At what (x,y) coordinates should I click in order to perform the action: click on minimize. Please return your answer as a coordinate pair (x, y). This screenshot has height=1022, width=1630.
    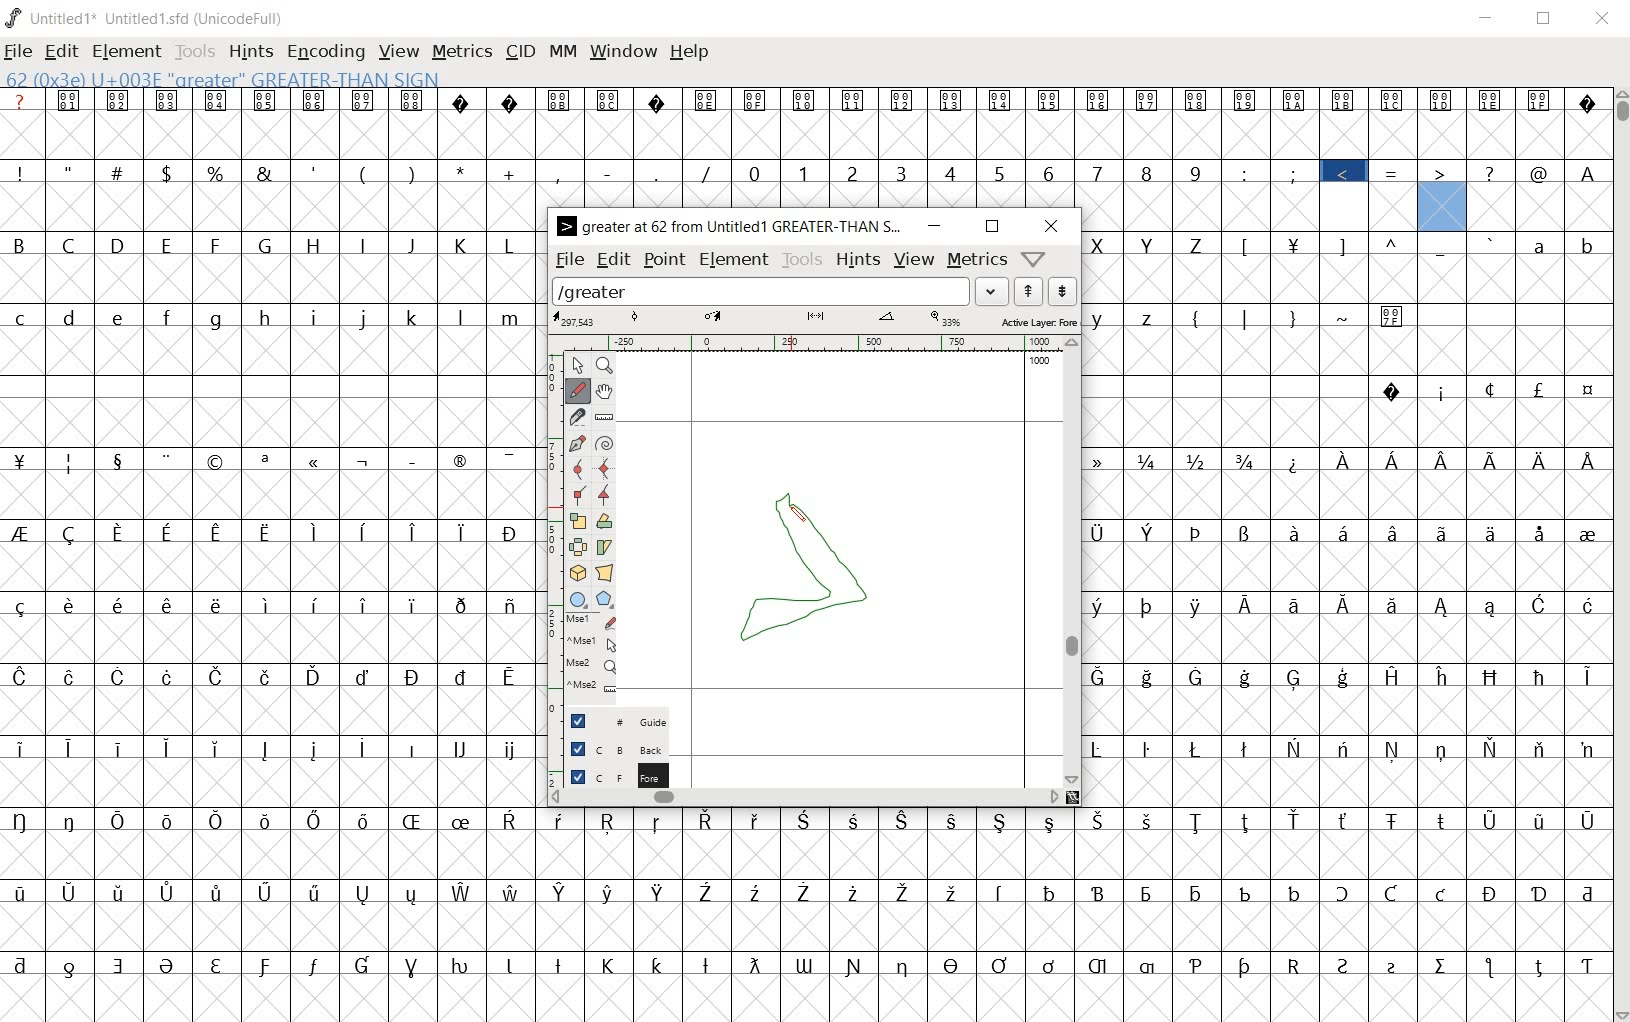
    Looking at the image, I should click on (1487, 19).